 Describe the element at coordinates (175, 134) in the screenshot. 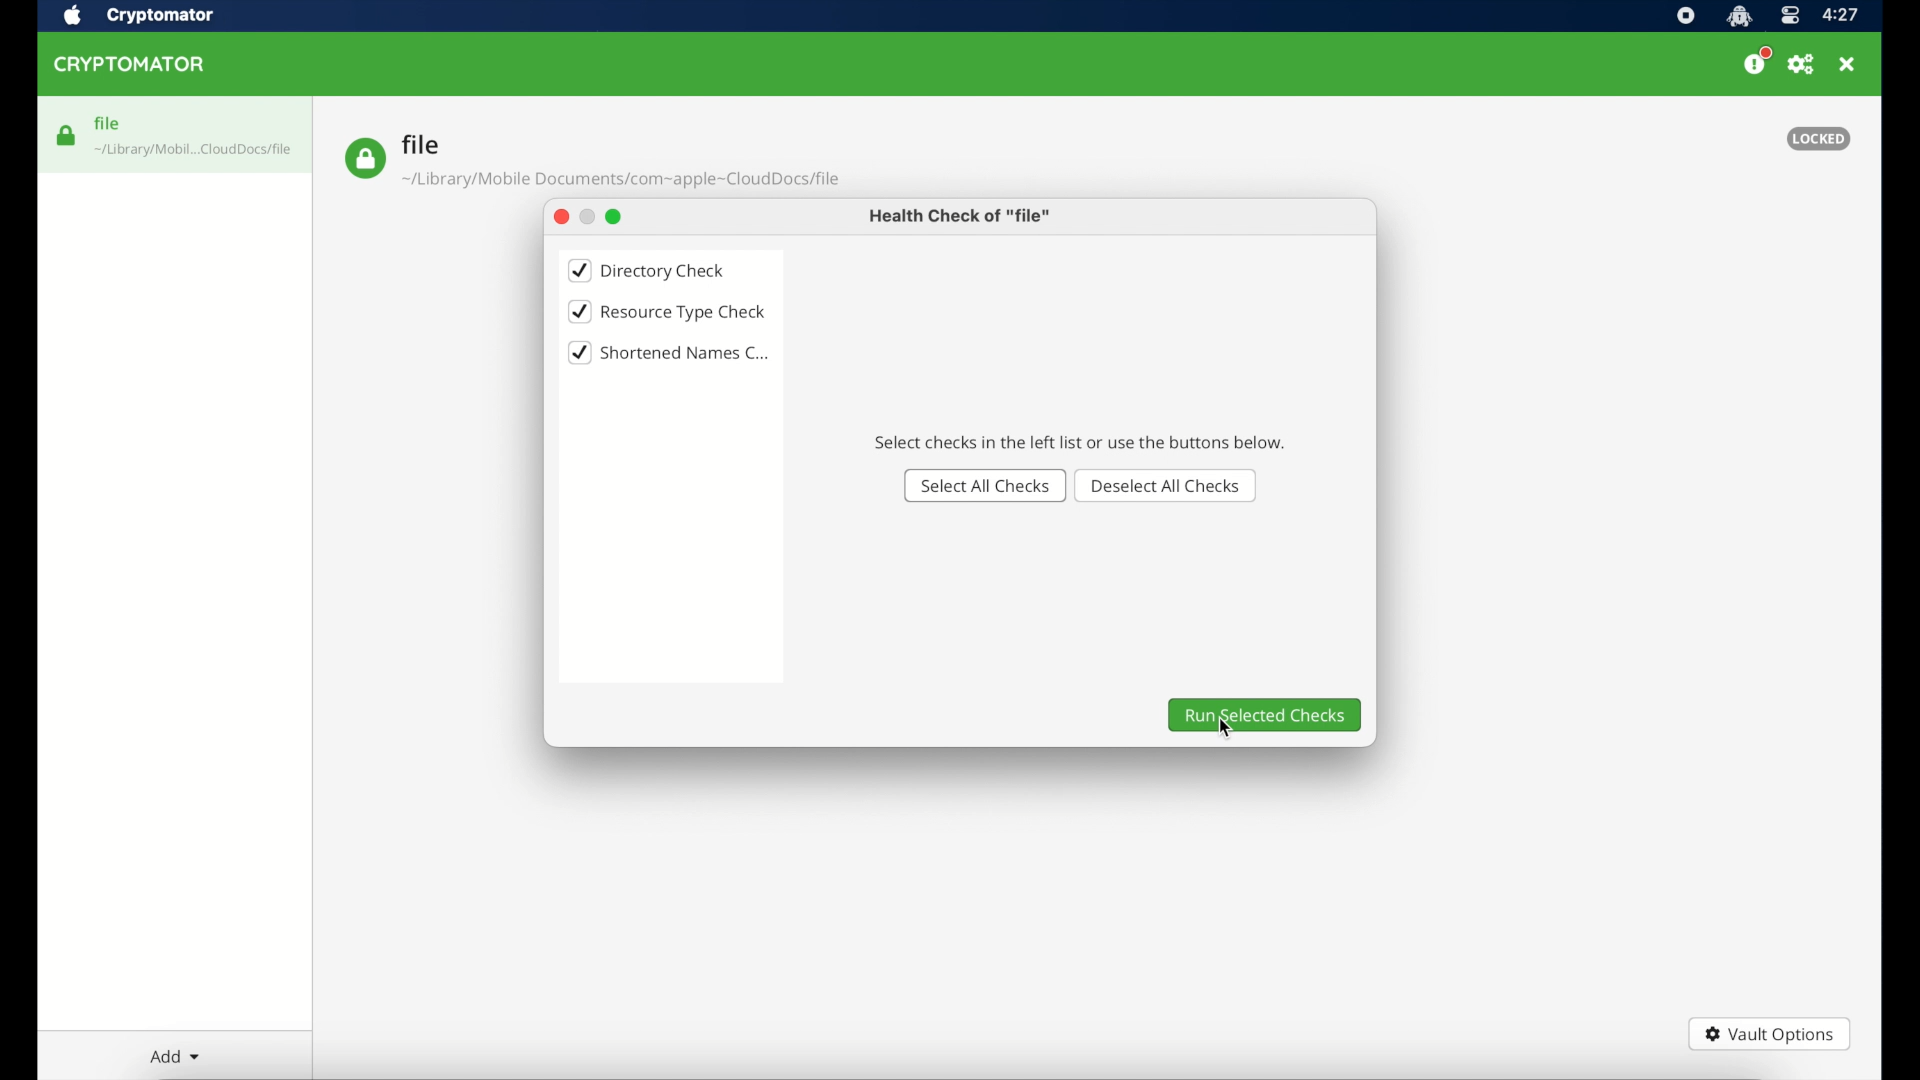

I see `file highlighted` at that location.